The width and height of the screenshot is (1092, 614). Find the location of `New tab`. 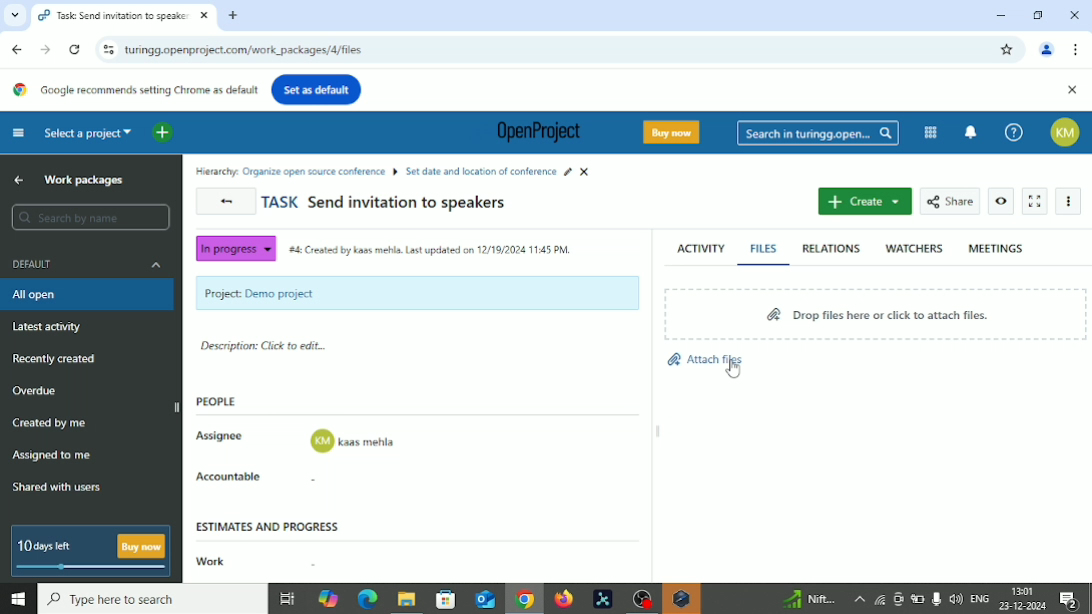

New tab is located at coordinates (234, 16).